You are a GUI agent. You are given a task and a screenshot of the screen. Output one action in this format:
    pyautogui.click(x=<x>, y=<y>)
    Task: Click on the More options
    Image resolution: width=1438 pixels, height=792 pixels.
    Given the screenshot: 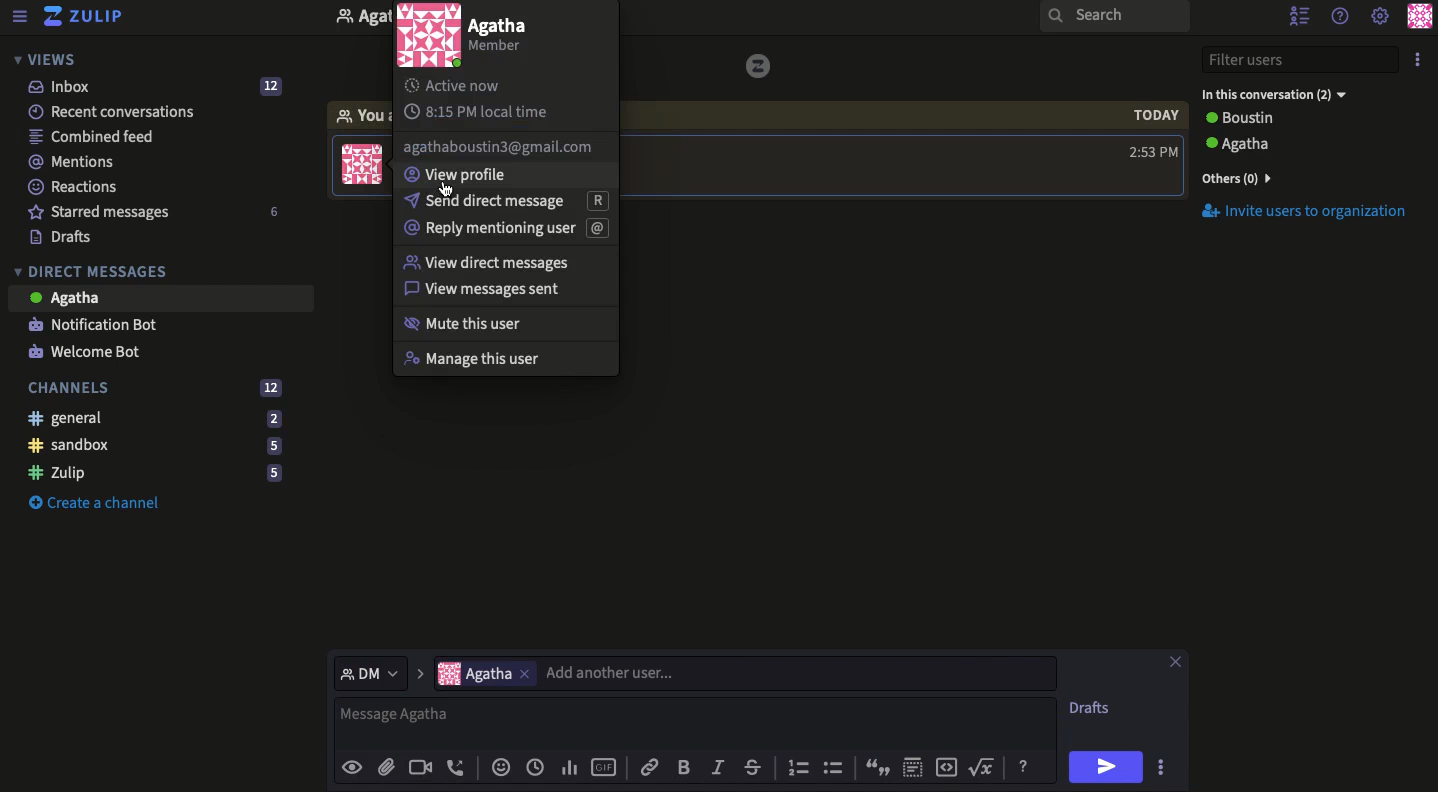 What is the action you would take?
    pyautogui.click(x=1419, y=58)
    